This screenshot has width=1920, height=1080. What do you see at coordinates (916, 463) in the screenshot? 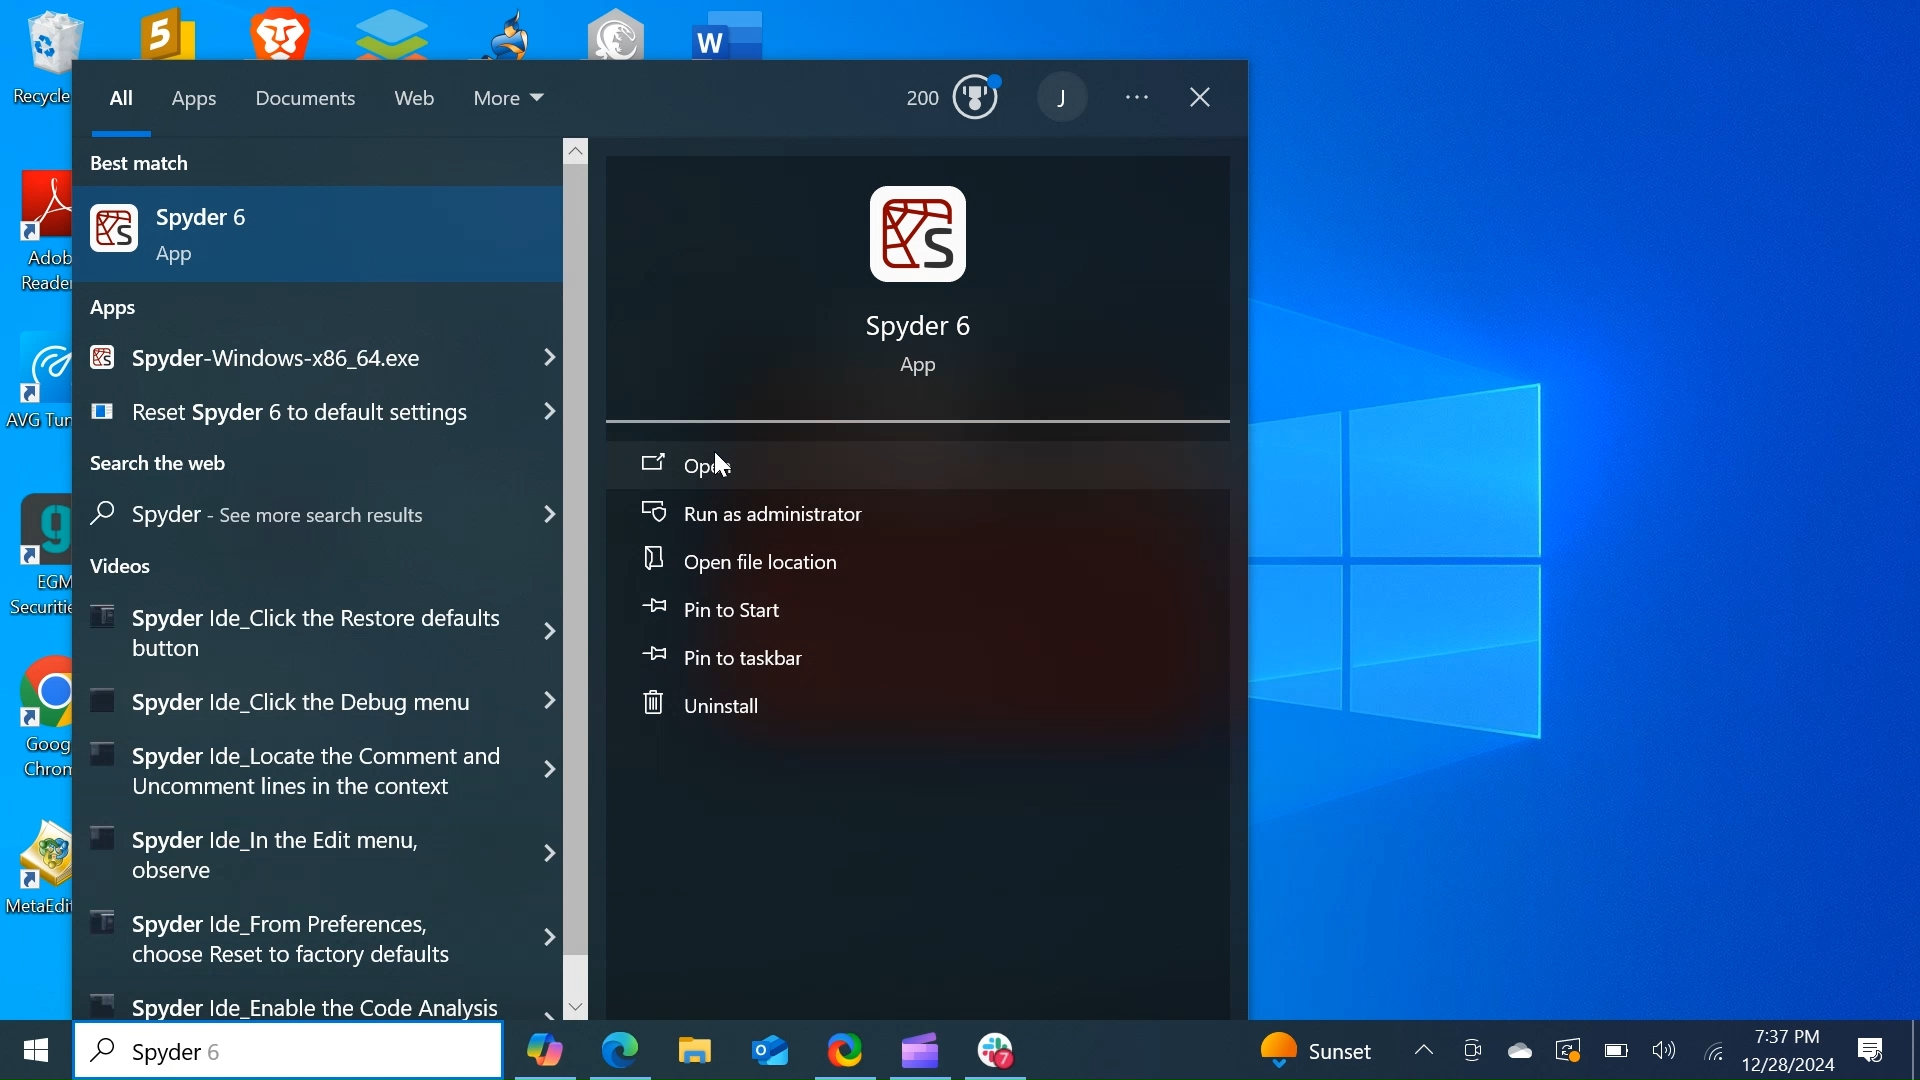
I see `Open` at bounding box center [916, 463].